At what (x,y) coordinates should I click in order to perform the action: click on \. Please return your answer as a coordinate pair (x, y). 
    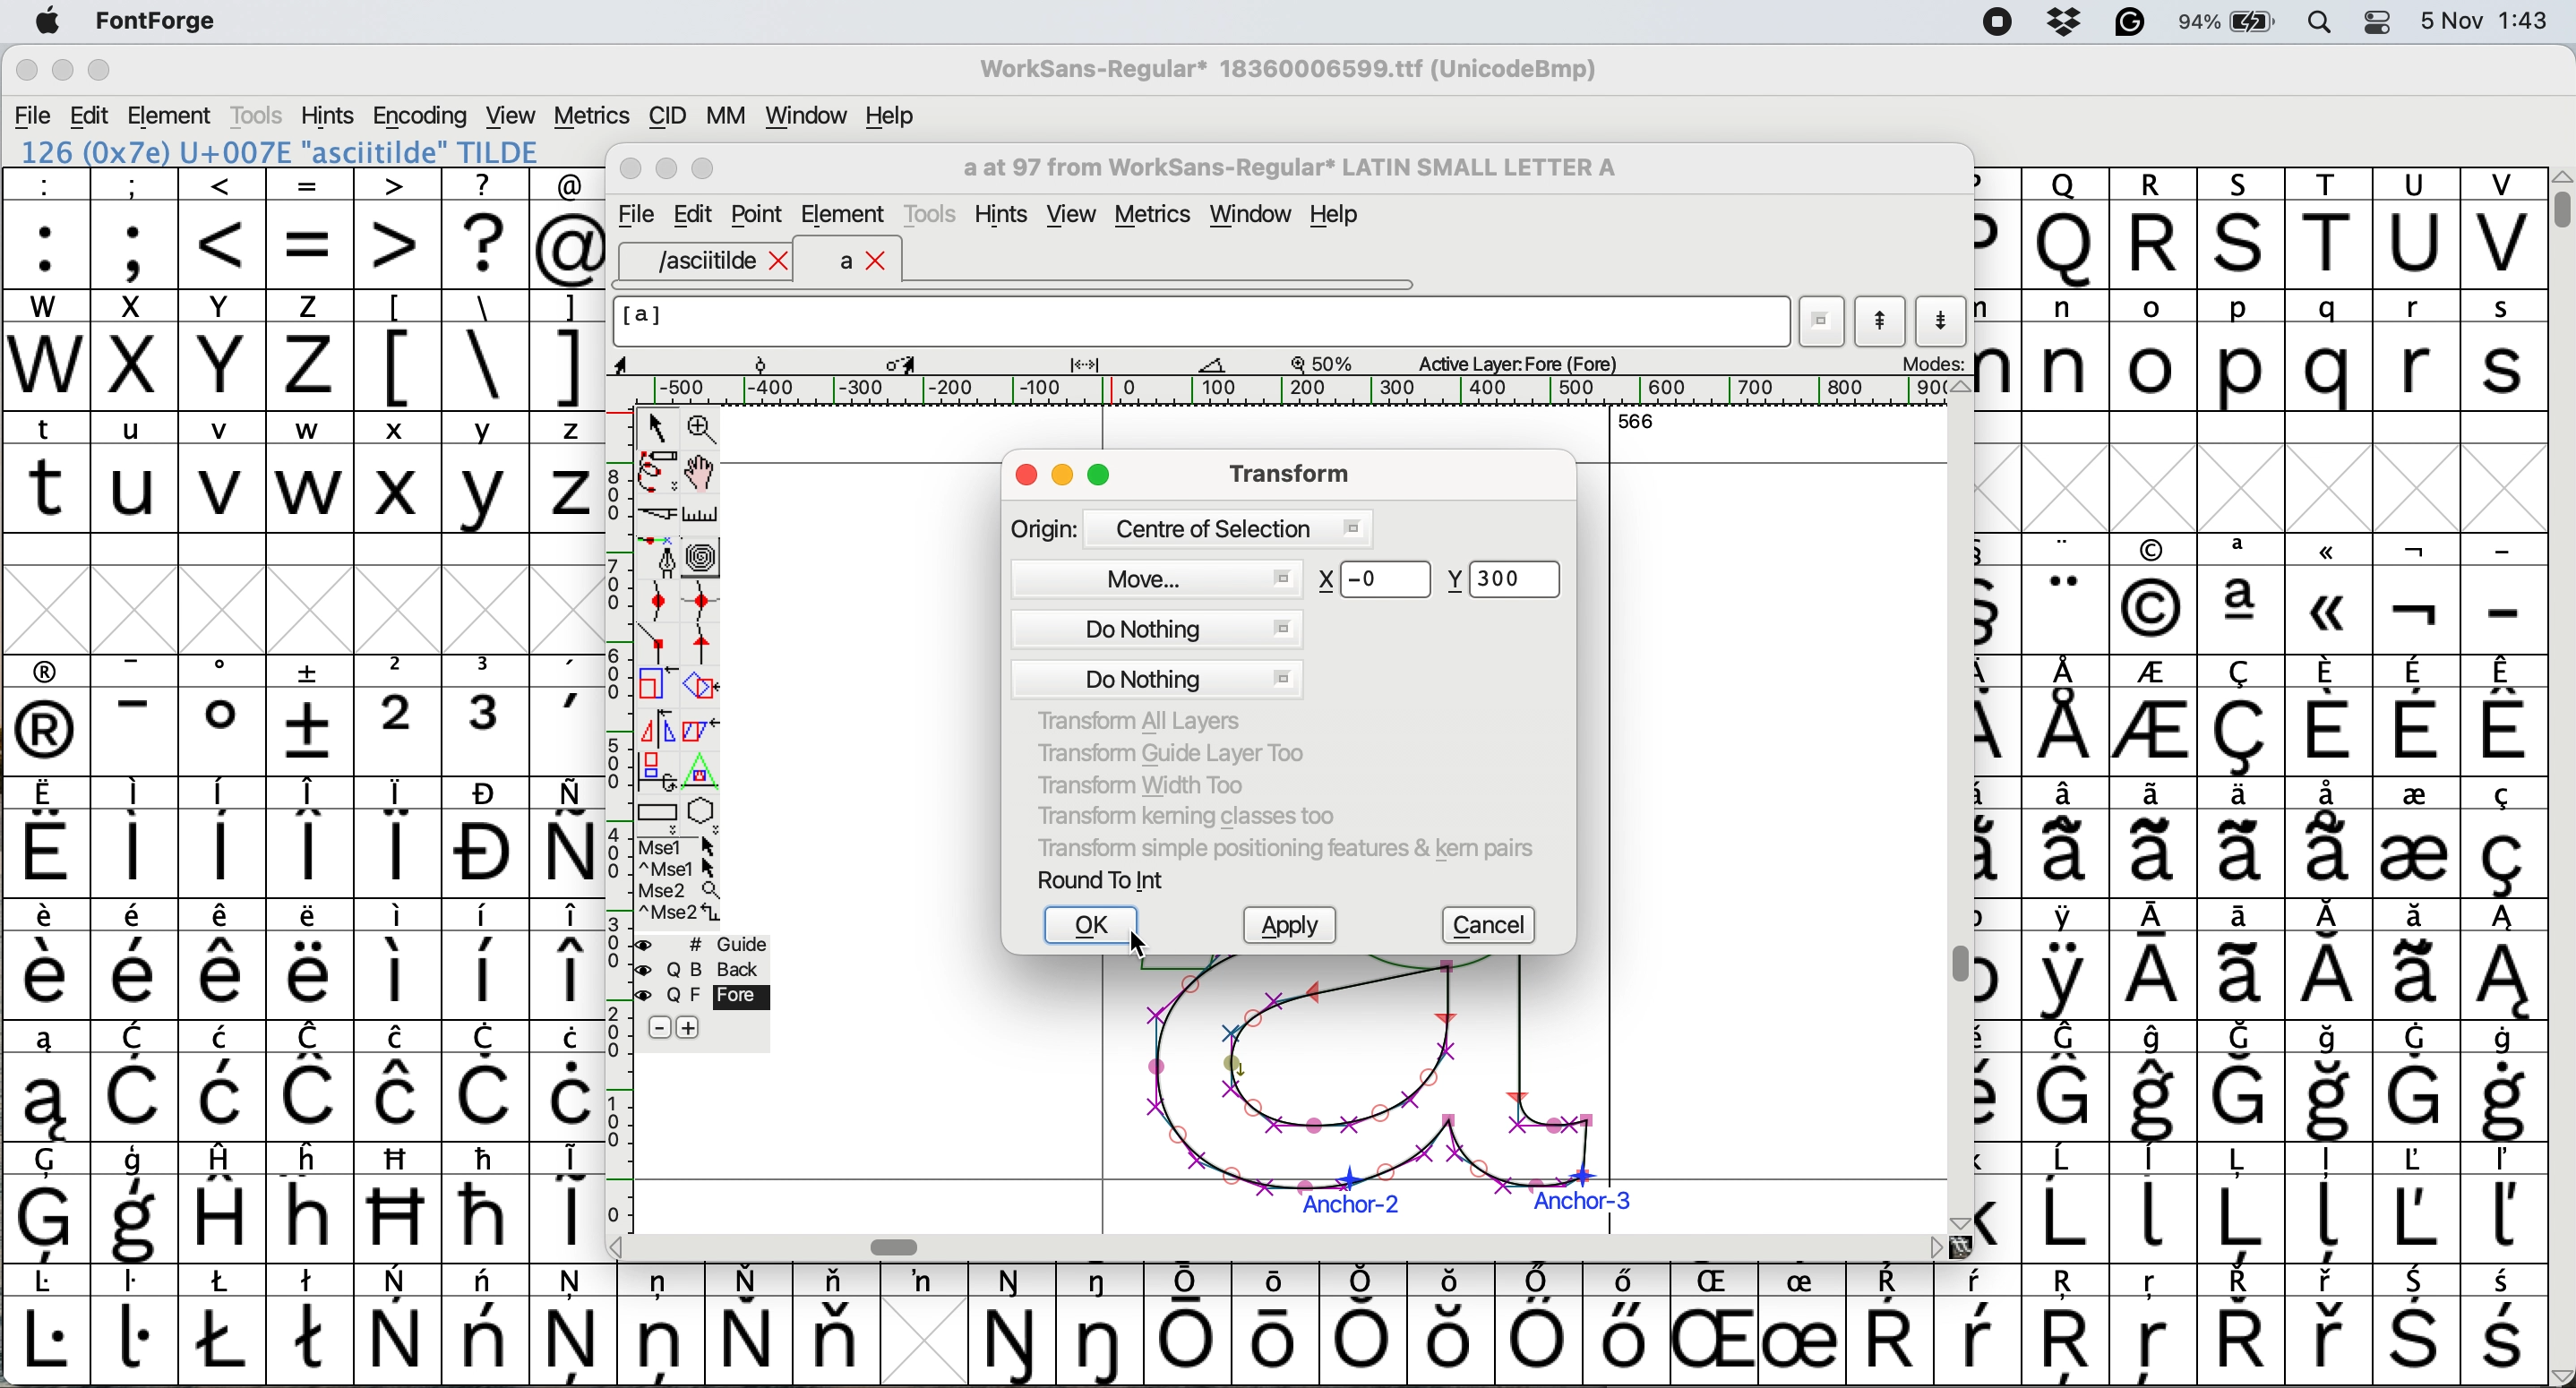
    Looking at the image, I should click on (484, 351).